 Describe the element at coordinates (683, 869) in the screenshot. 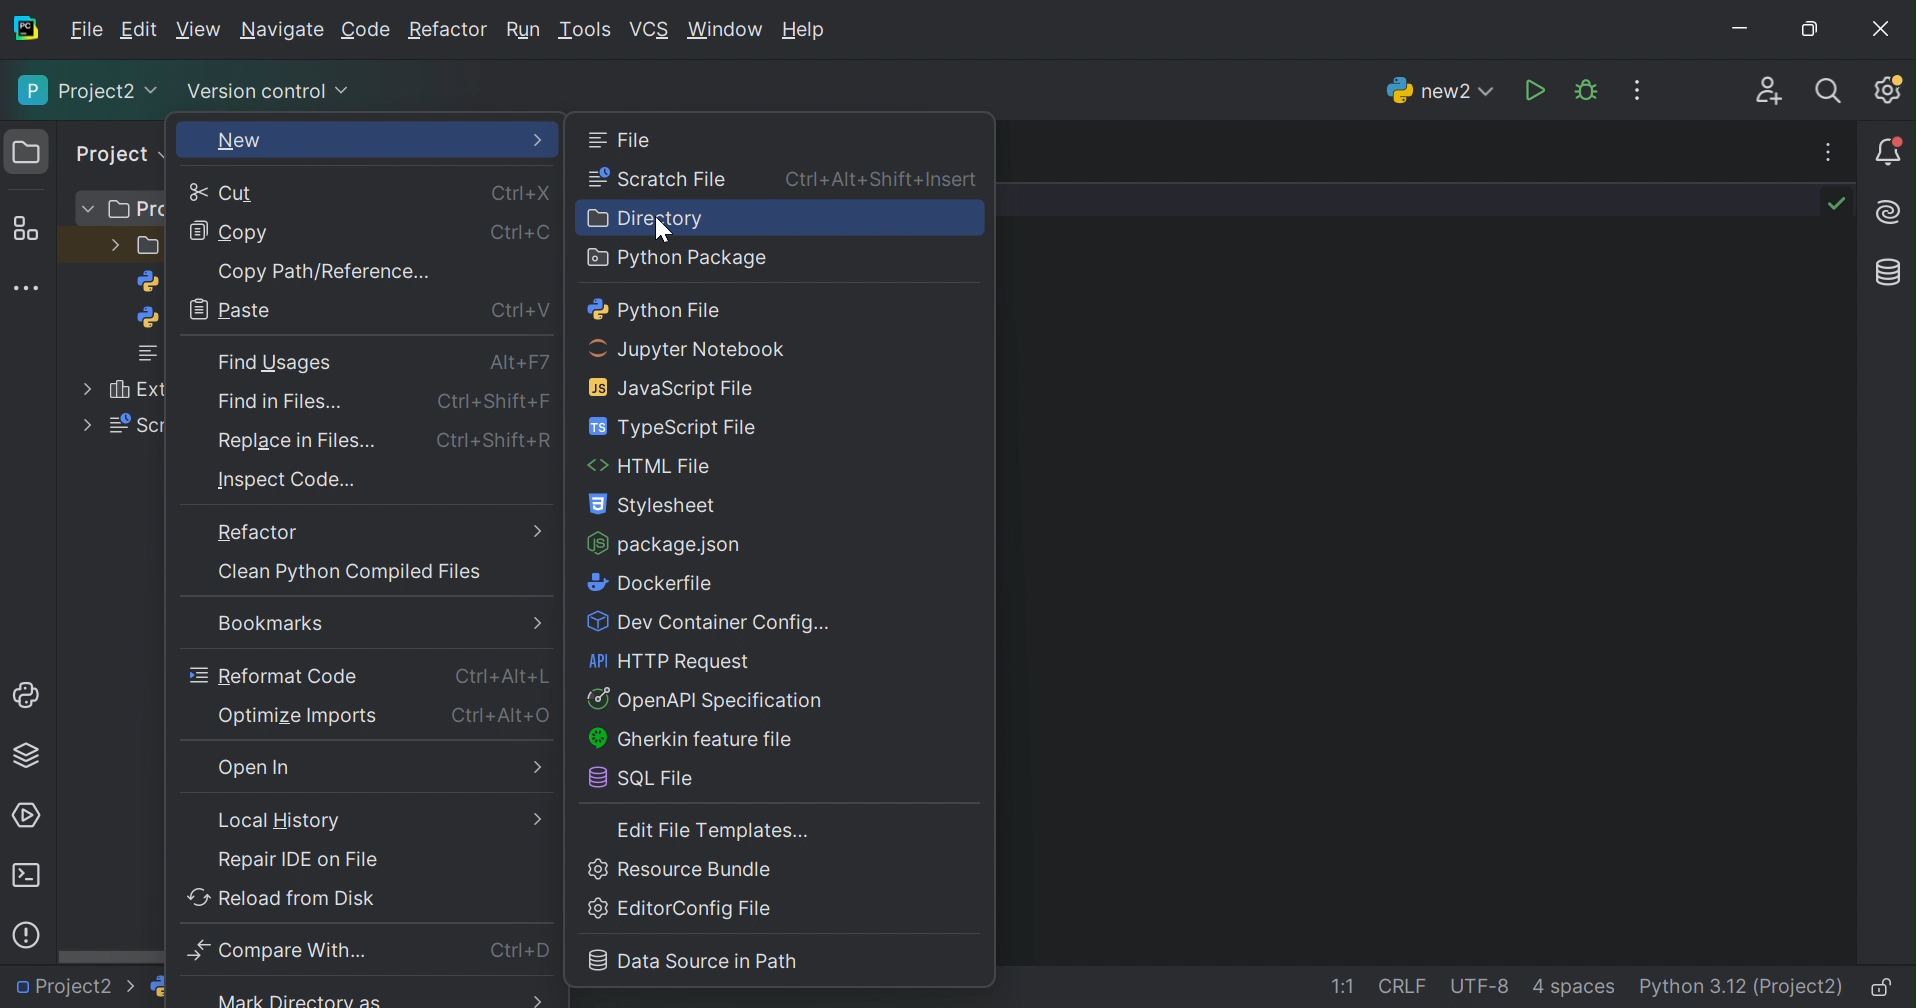

I see `Resource Bundle` at that location.